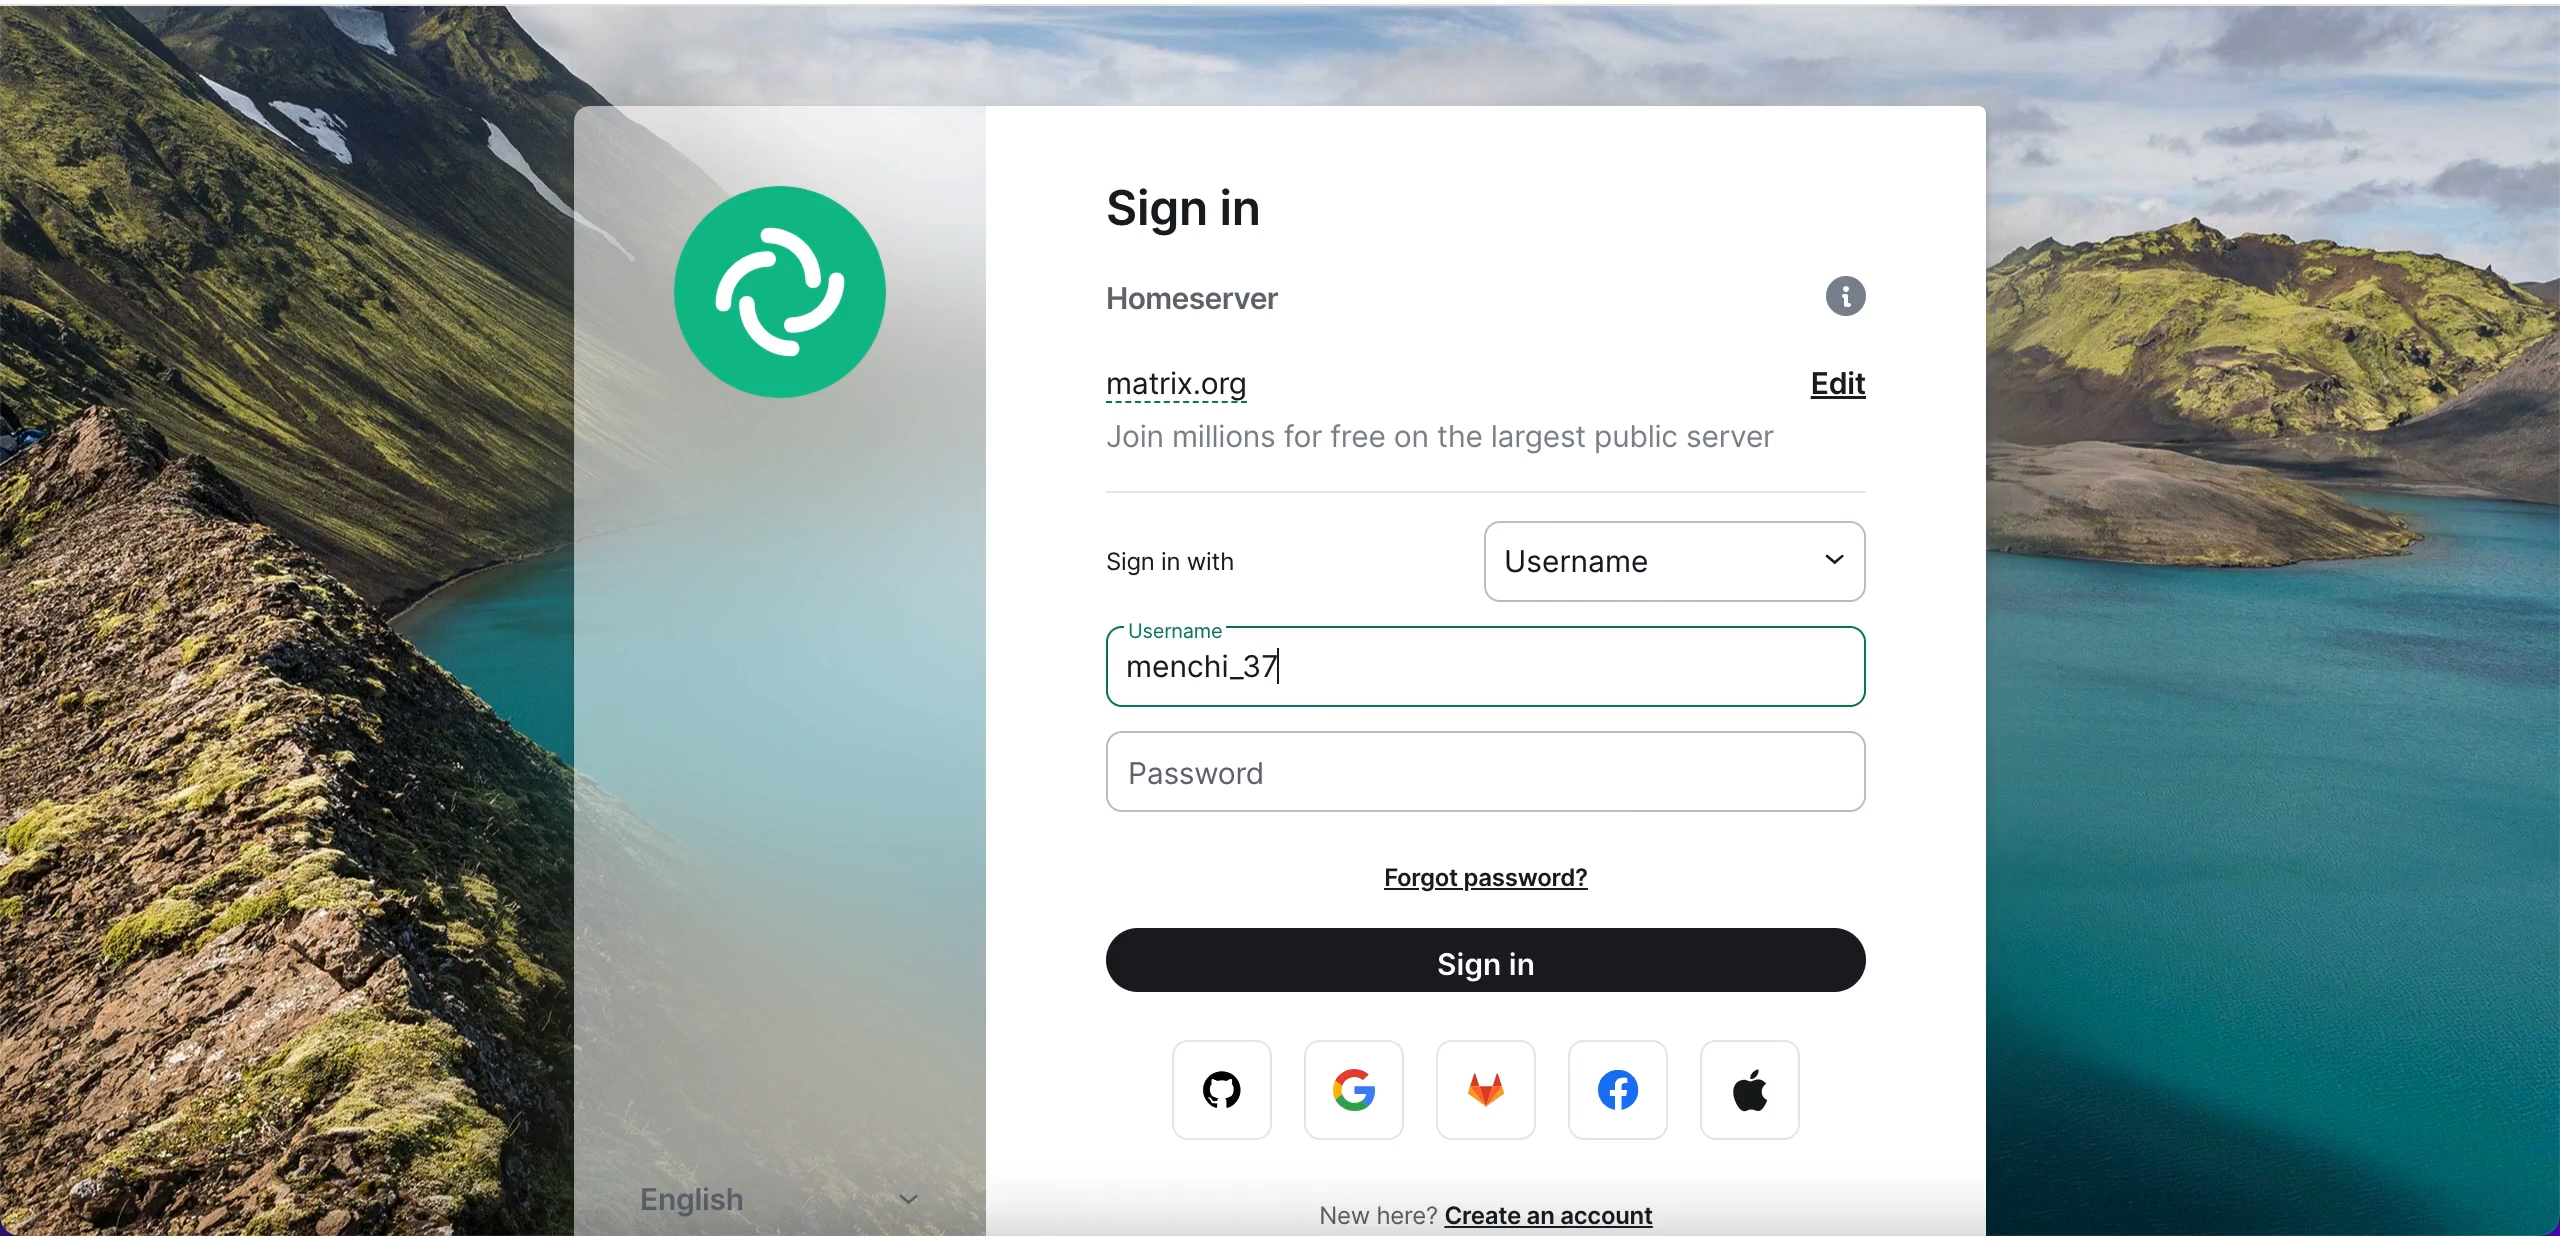  What do you see at coordinates (1867, 387) in the screenshot?
I see `edit` at bounding box center [1867, 387].